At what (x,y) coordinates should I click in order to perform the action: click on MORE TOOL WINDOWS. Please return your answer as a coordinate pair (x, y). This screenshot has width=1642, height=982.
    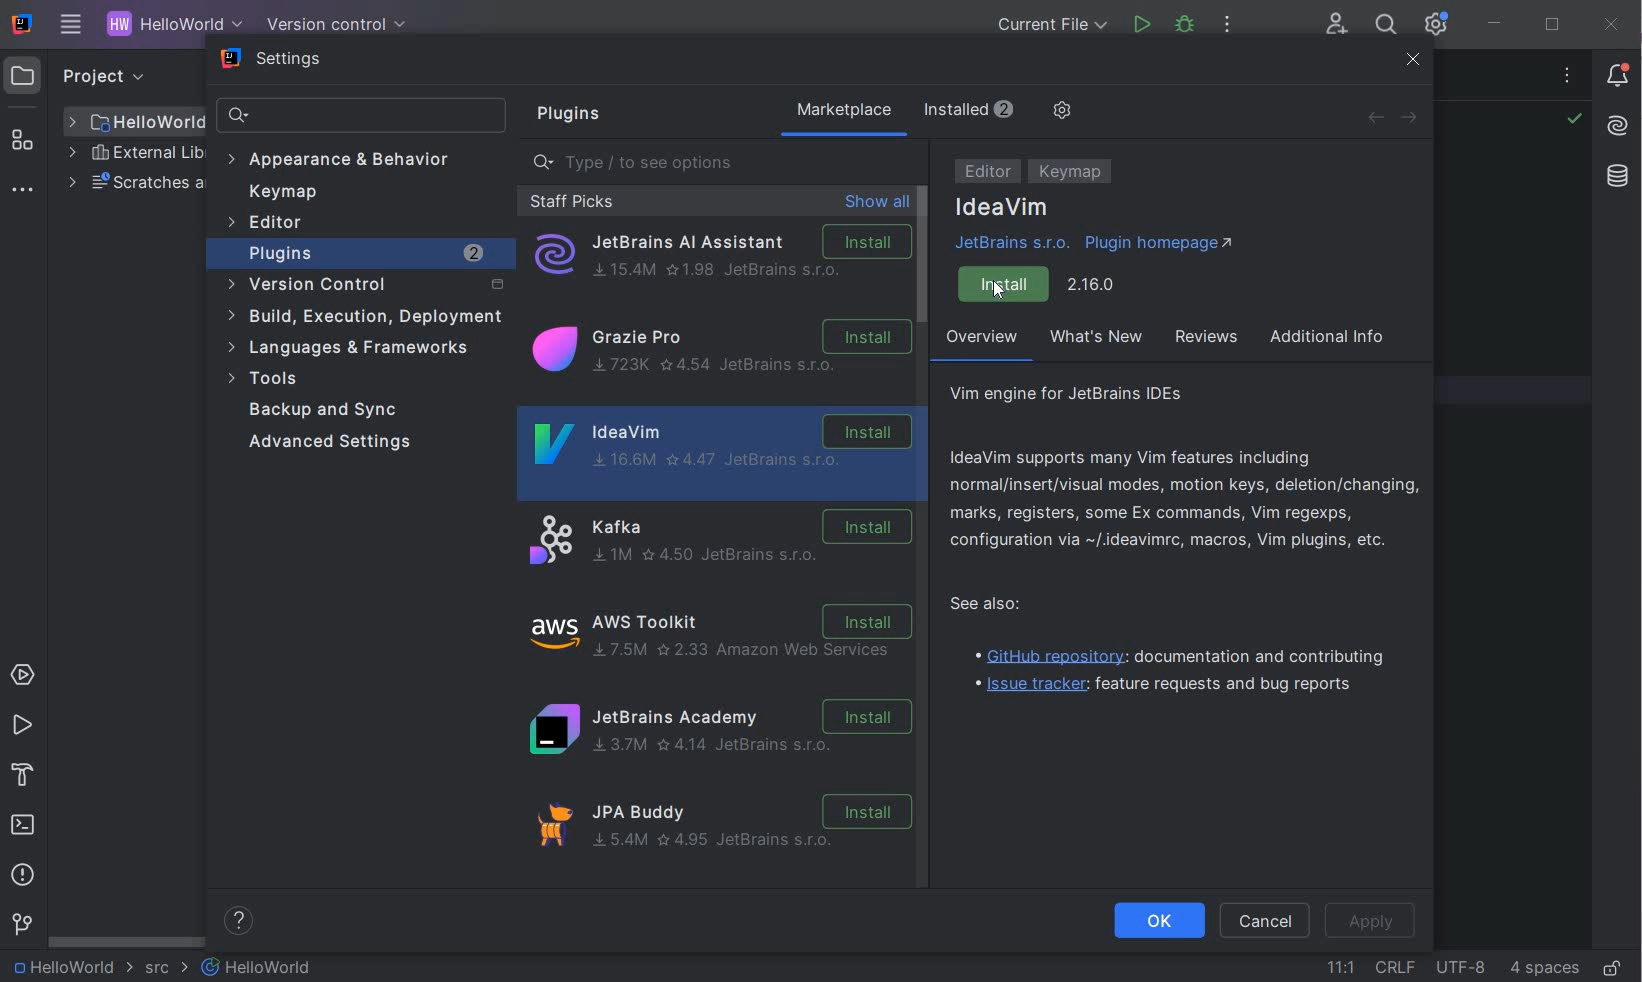
    Looking at the image, I should click on (22, 191).